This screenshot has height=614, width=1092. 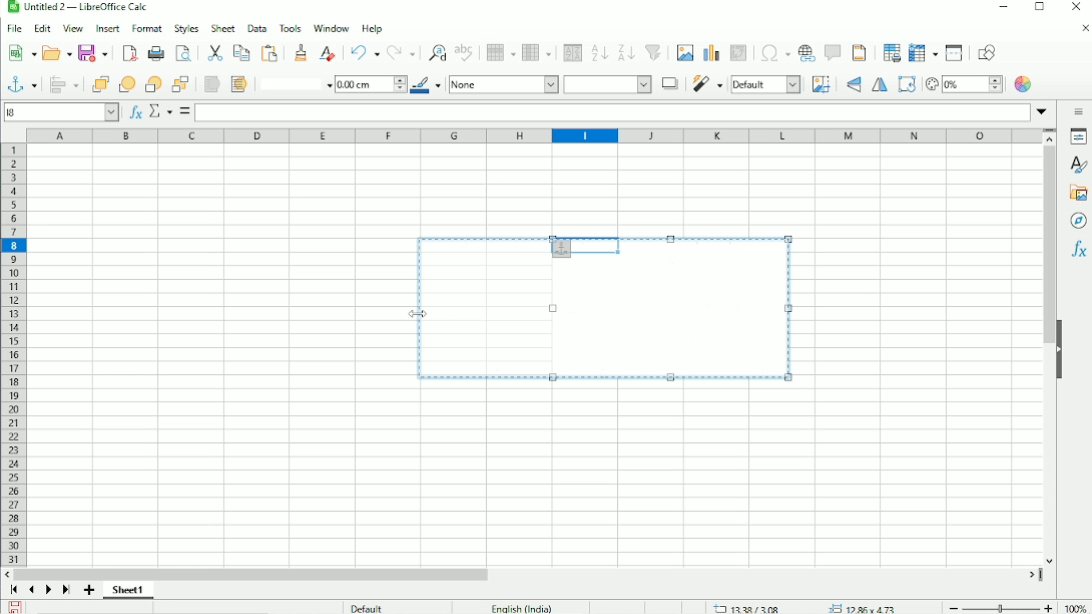 I want to click on Vertical scrollbar, so click(x=1048, y=246).